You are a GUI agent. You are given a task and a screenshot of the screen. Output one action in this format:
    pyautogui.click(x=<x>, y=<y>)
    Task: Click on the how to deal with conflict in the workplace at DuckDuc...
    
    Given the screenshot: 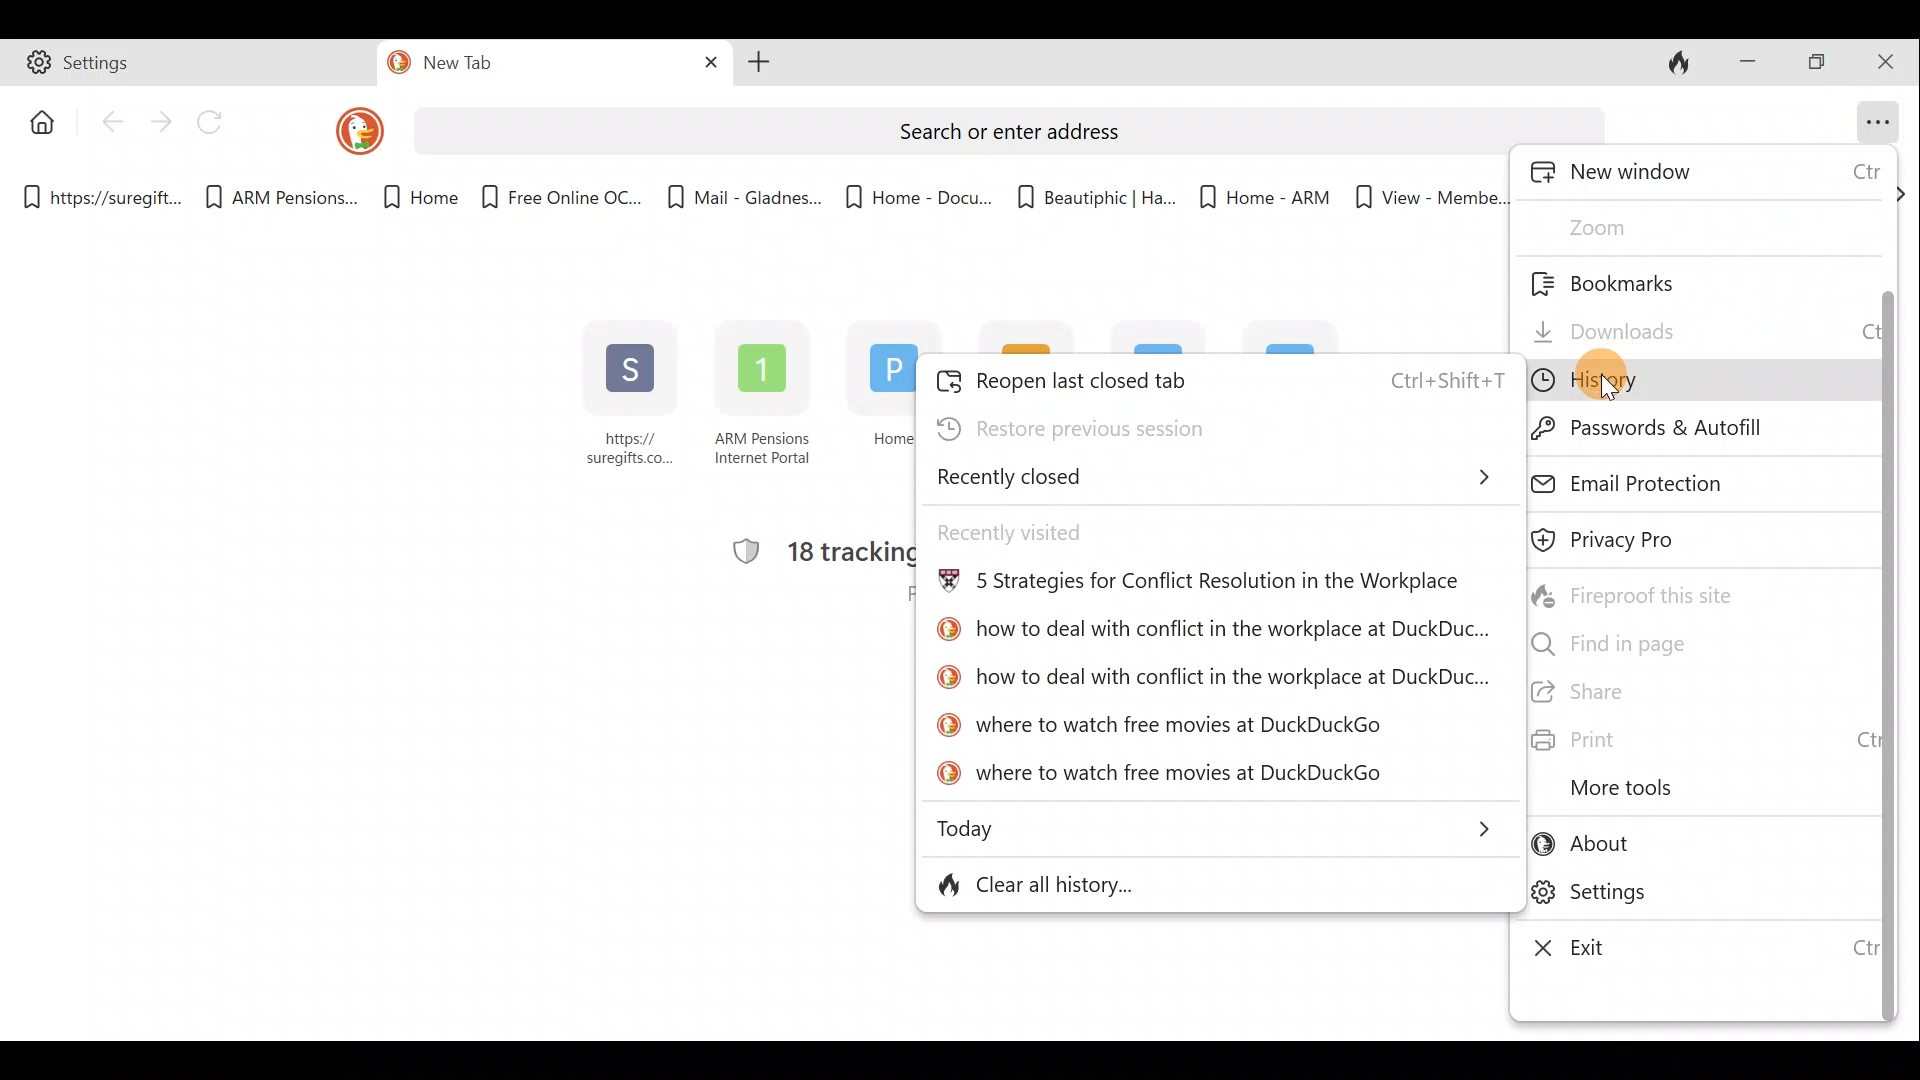 What is the action you would take?
    pyautogui.click(x=1212, y=676)
    